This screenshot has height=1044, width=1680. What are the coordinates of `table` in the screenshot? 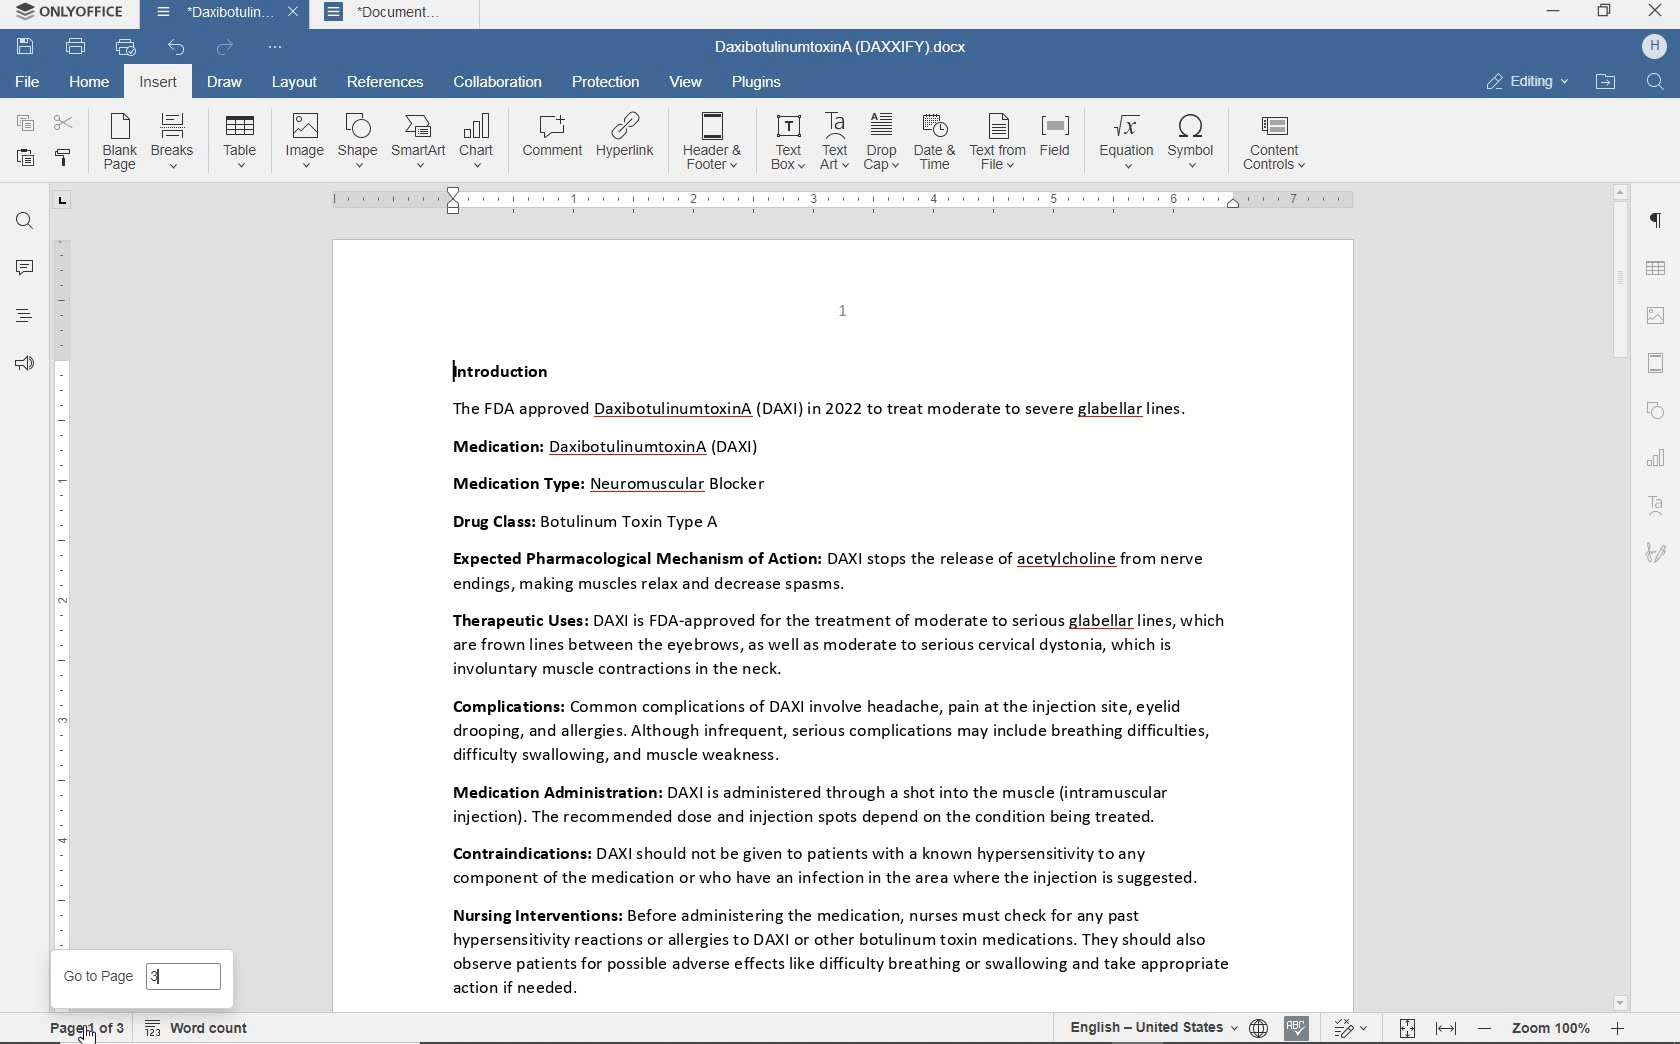 It's located at (1657, 270).